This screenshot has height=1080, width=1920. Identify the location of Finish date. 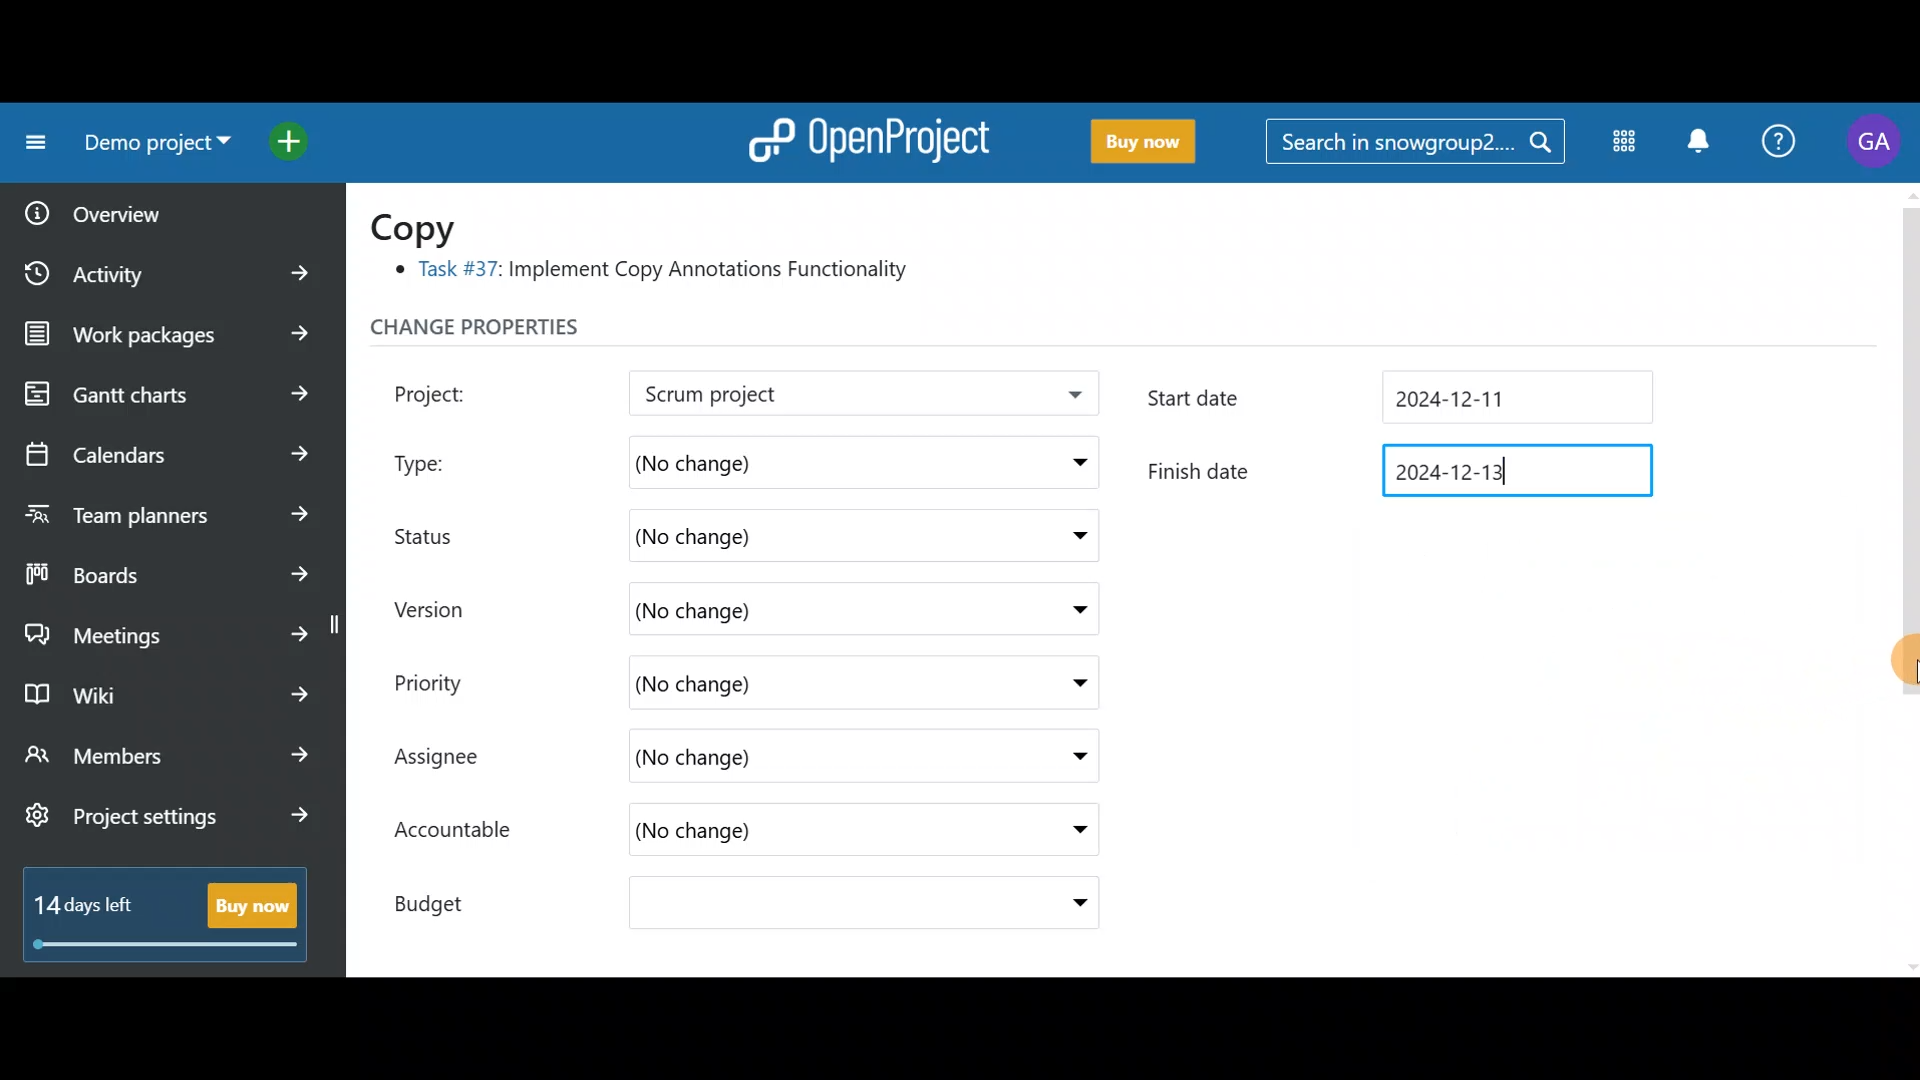
(1219, 466).